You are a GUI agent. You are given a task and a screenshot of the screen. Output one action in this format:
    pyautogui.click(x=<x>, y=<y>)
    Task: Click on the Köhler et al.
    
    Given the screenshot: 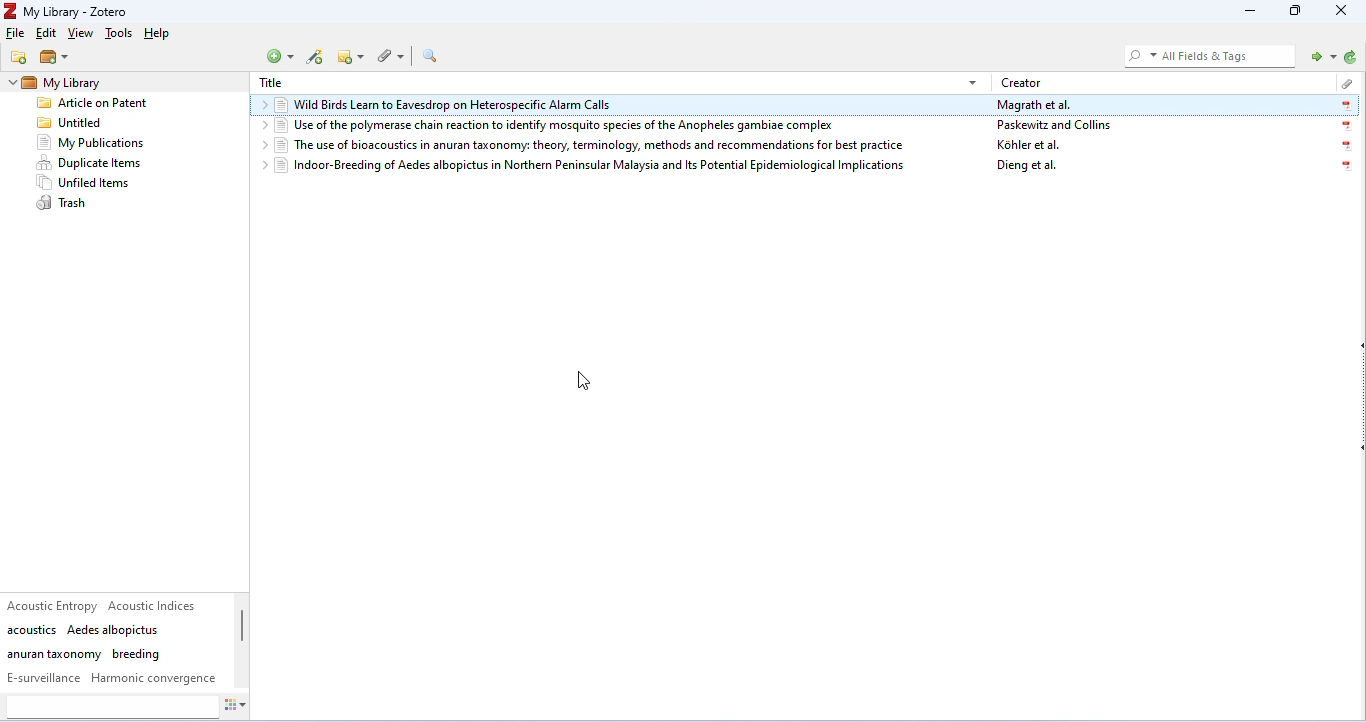 What is the action you would take?
    pyautogui.click(x=1030, y=145)
    